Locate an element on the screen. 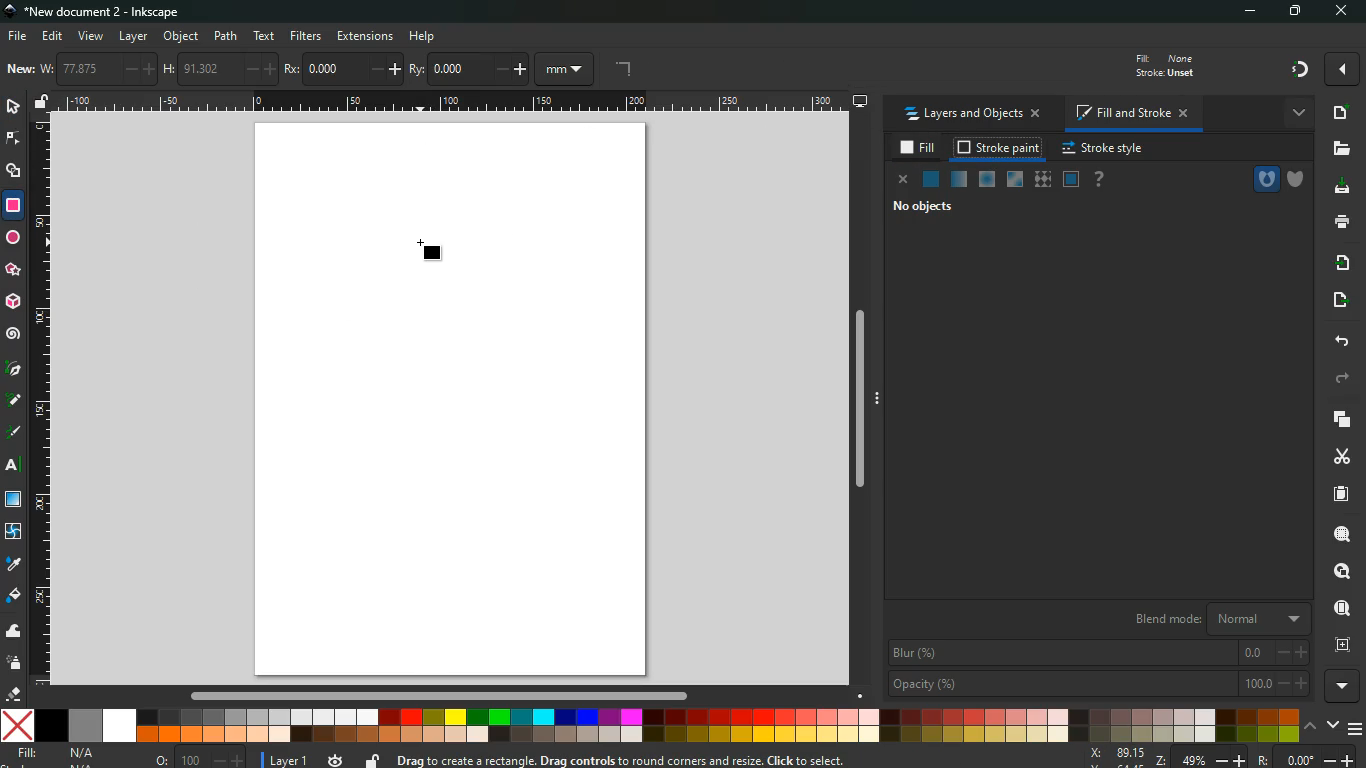 The width and height of the screenshot is (1366, 768). window is located at coordinates (14, 501).